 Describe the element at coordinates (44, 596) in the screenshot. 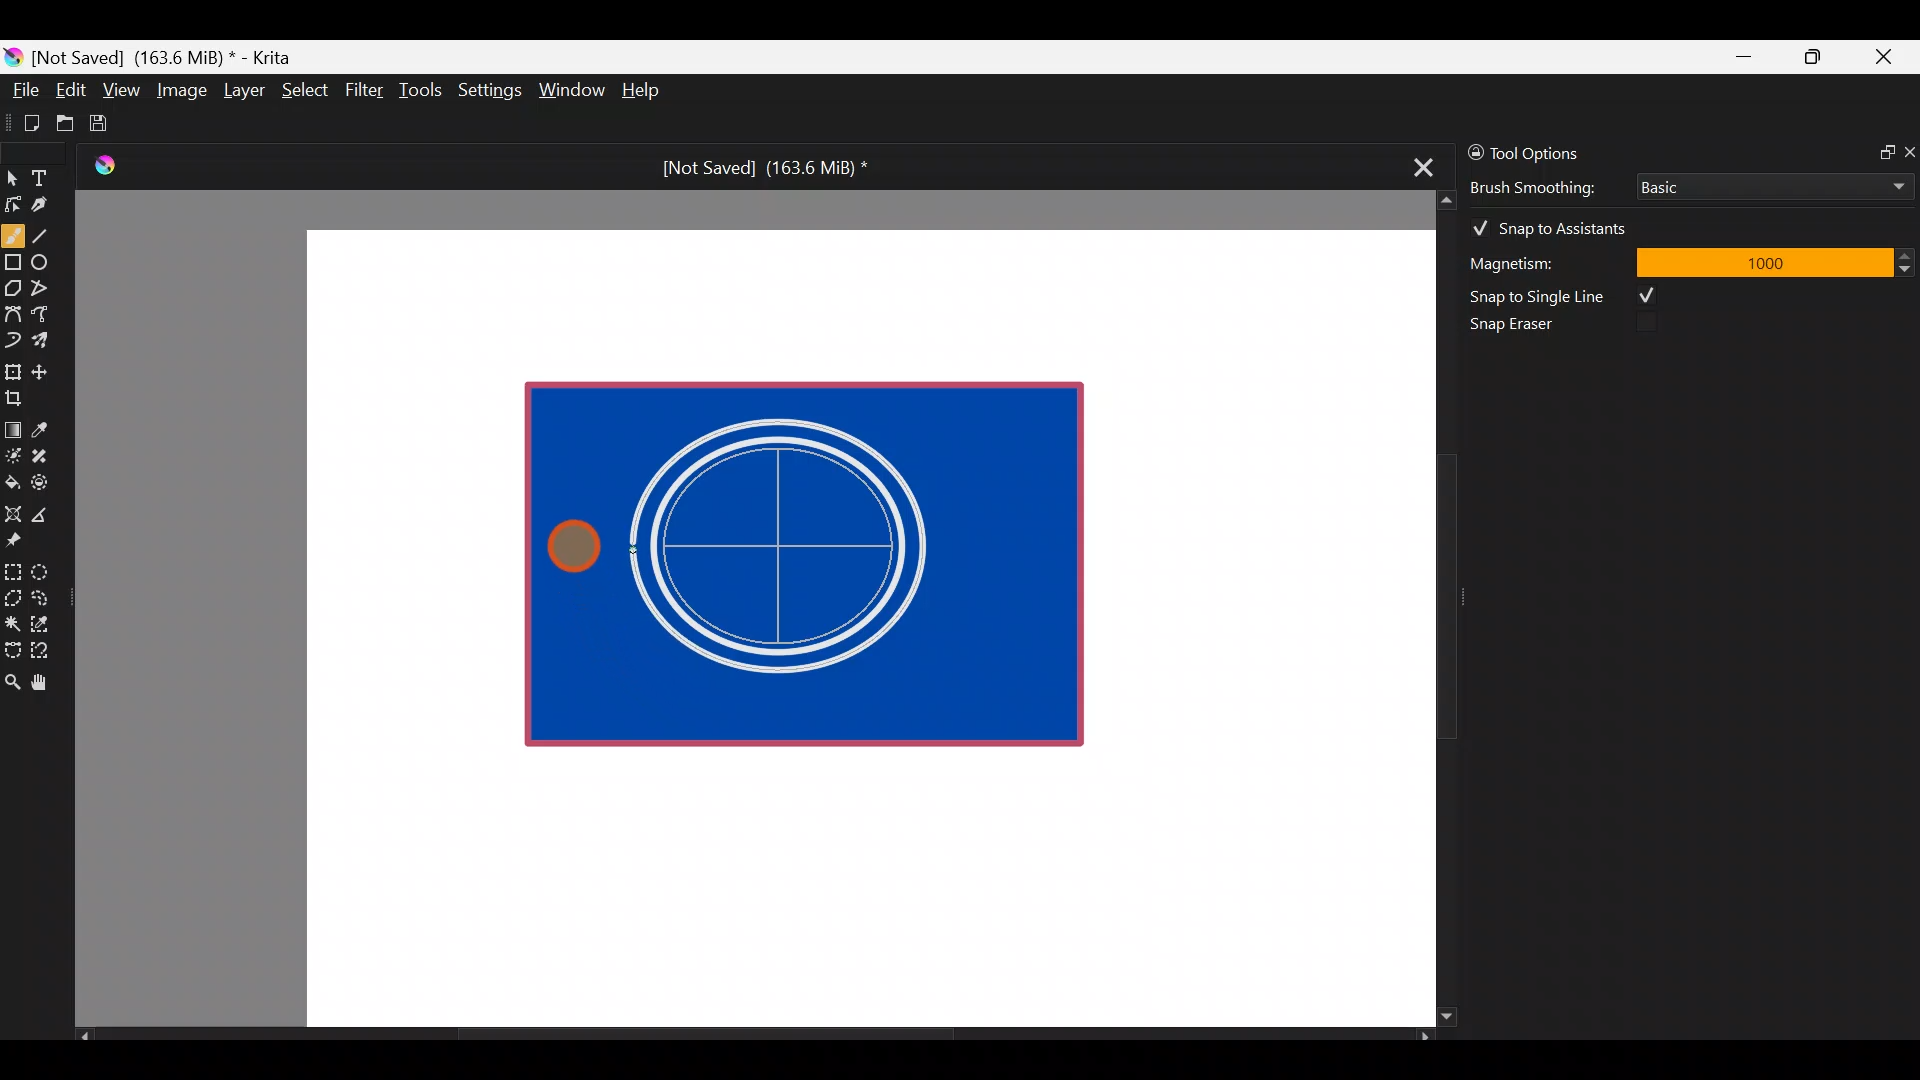

I see `Freehand selection tool` at that location.